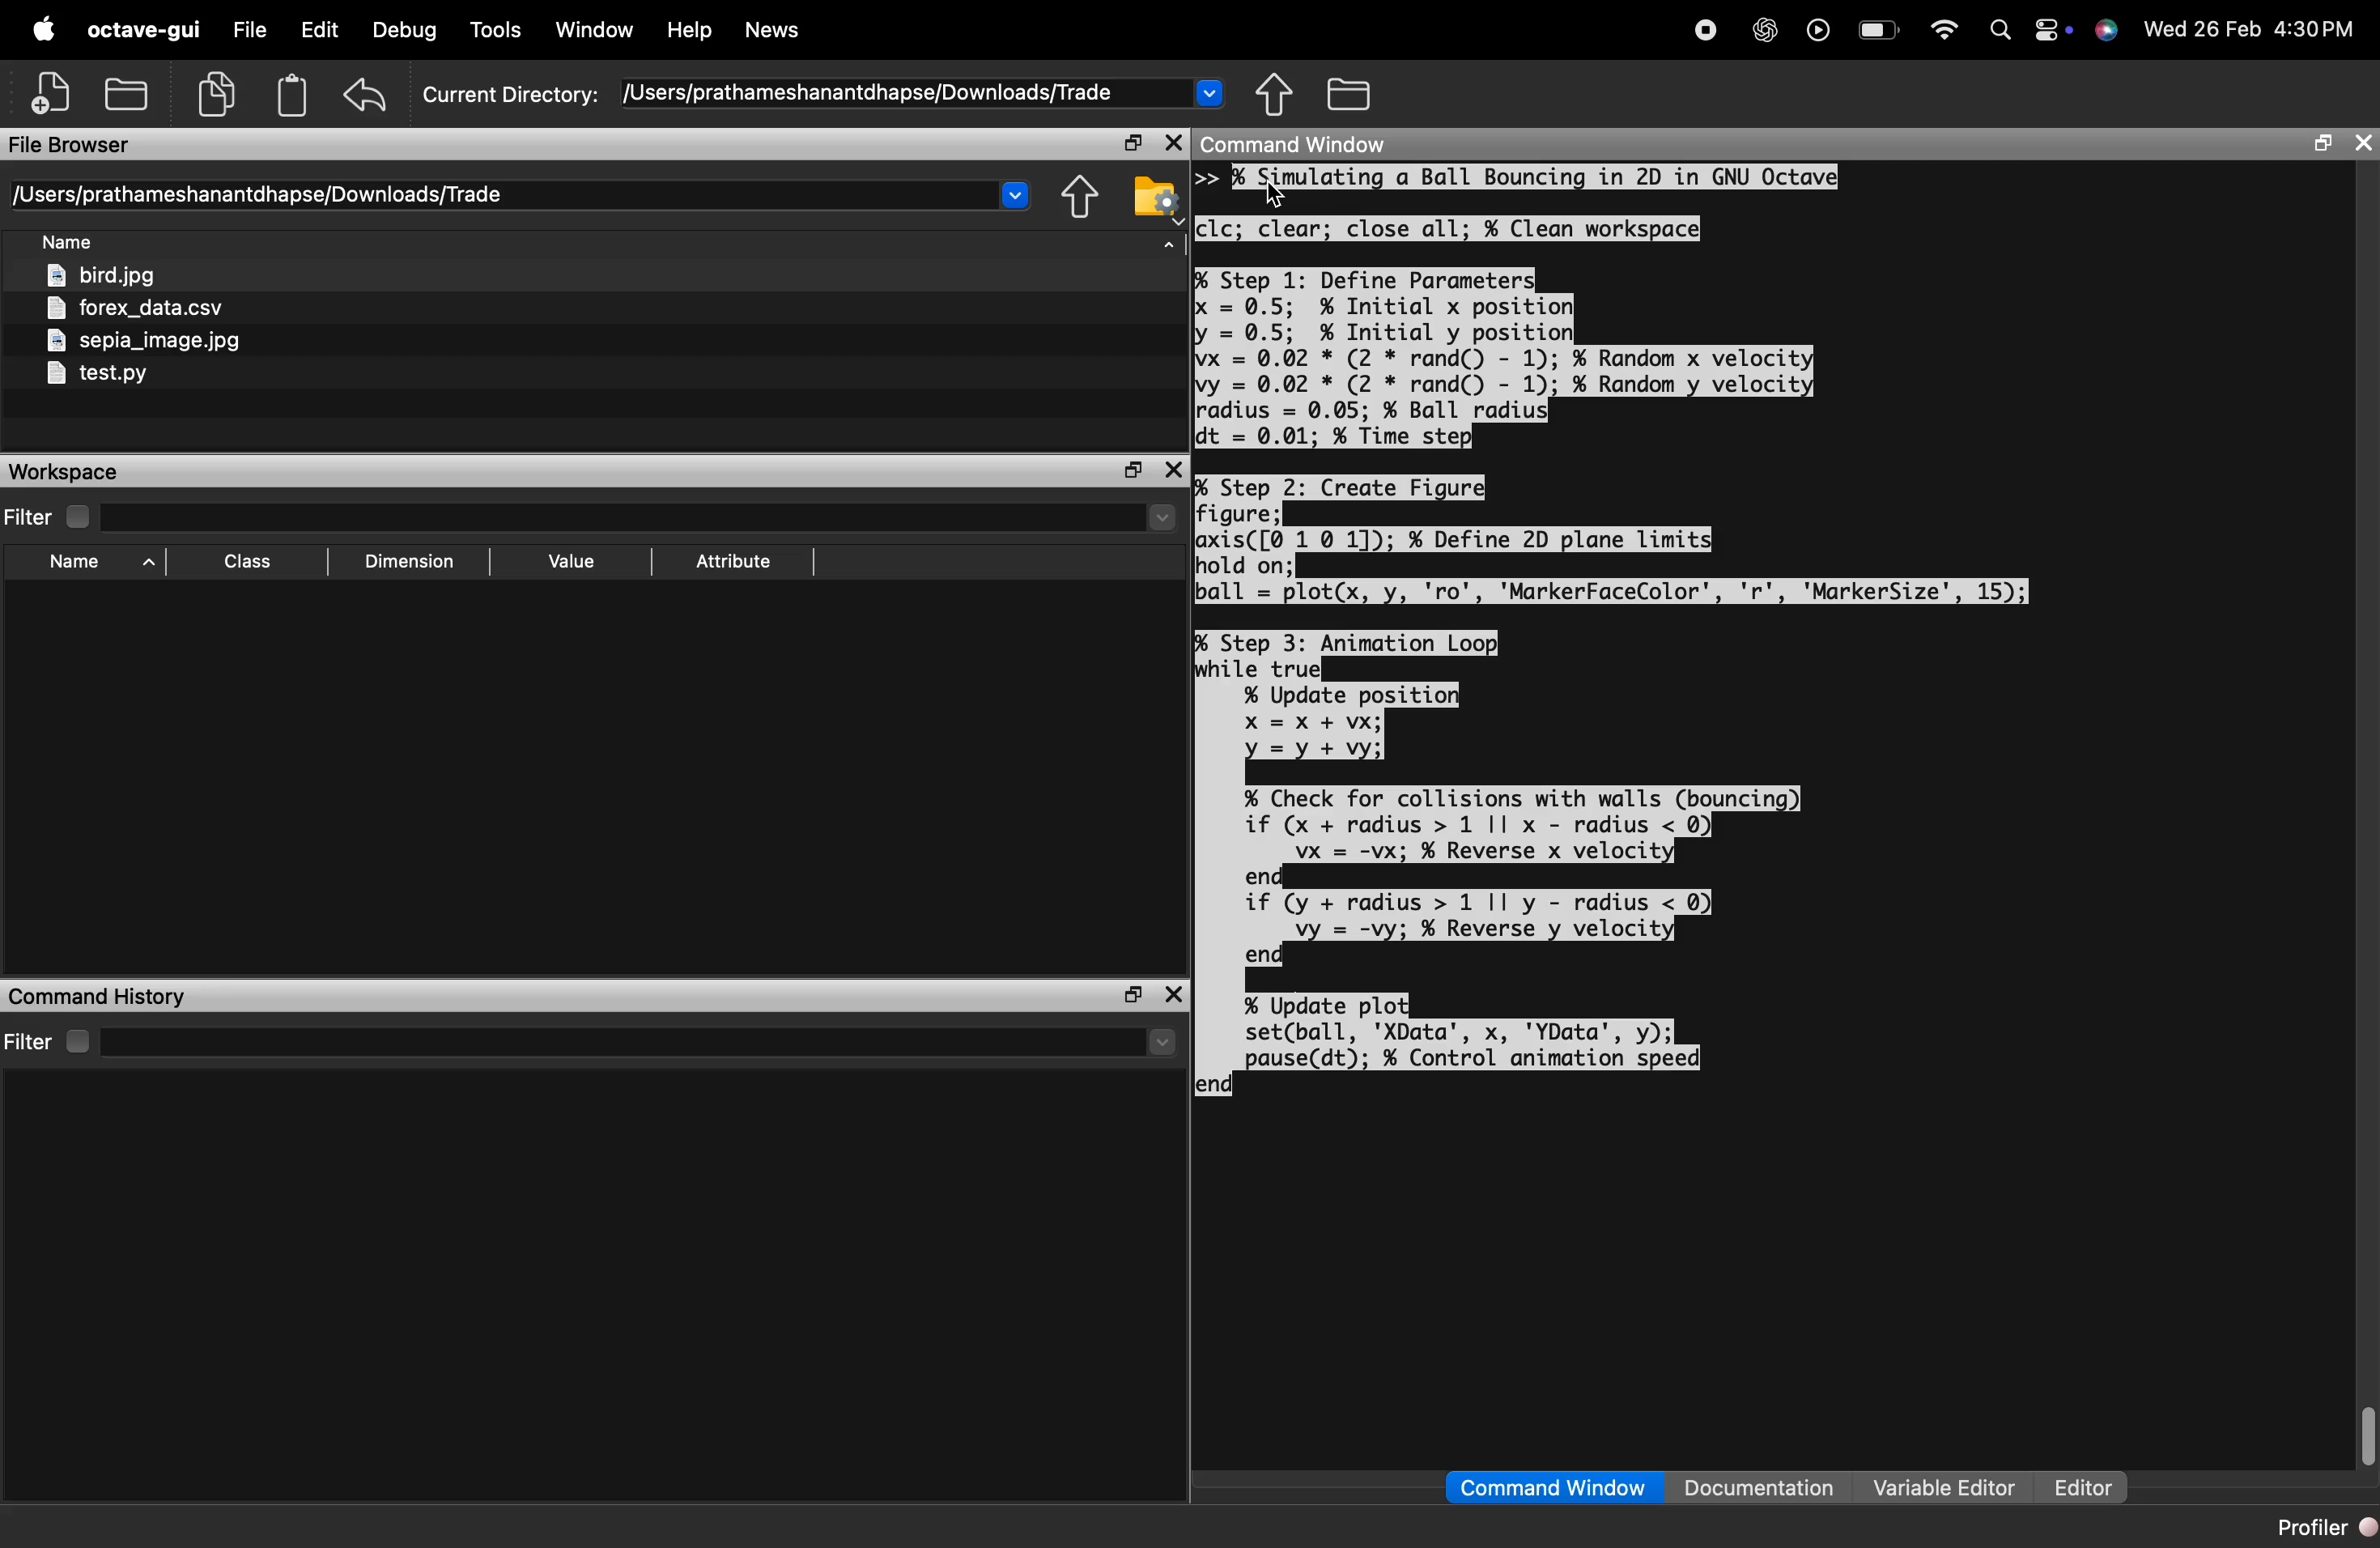  I want to click on window, so click(597, 30).